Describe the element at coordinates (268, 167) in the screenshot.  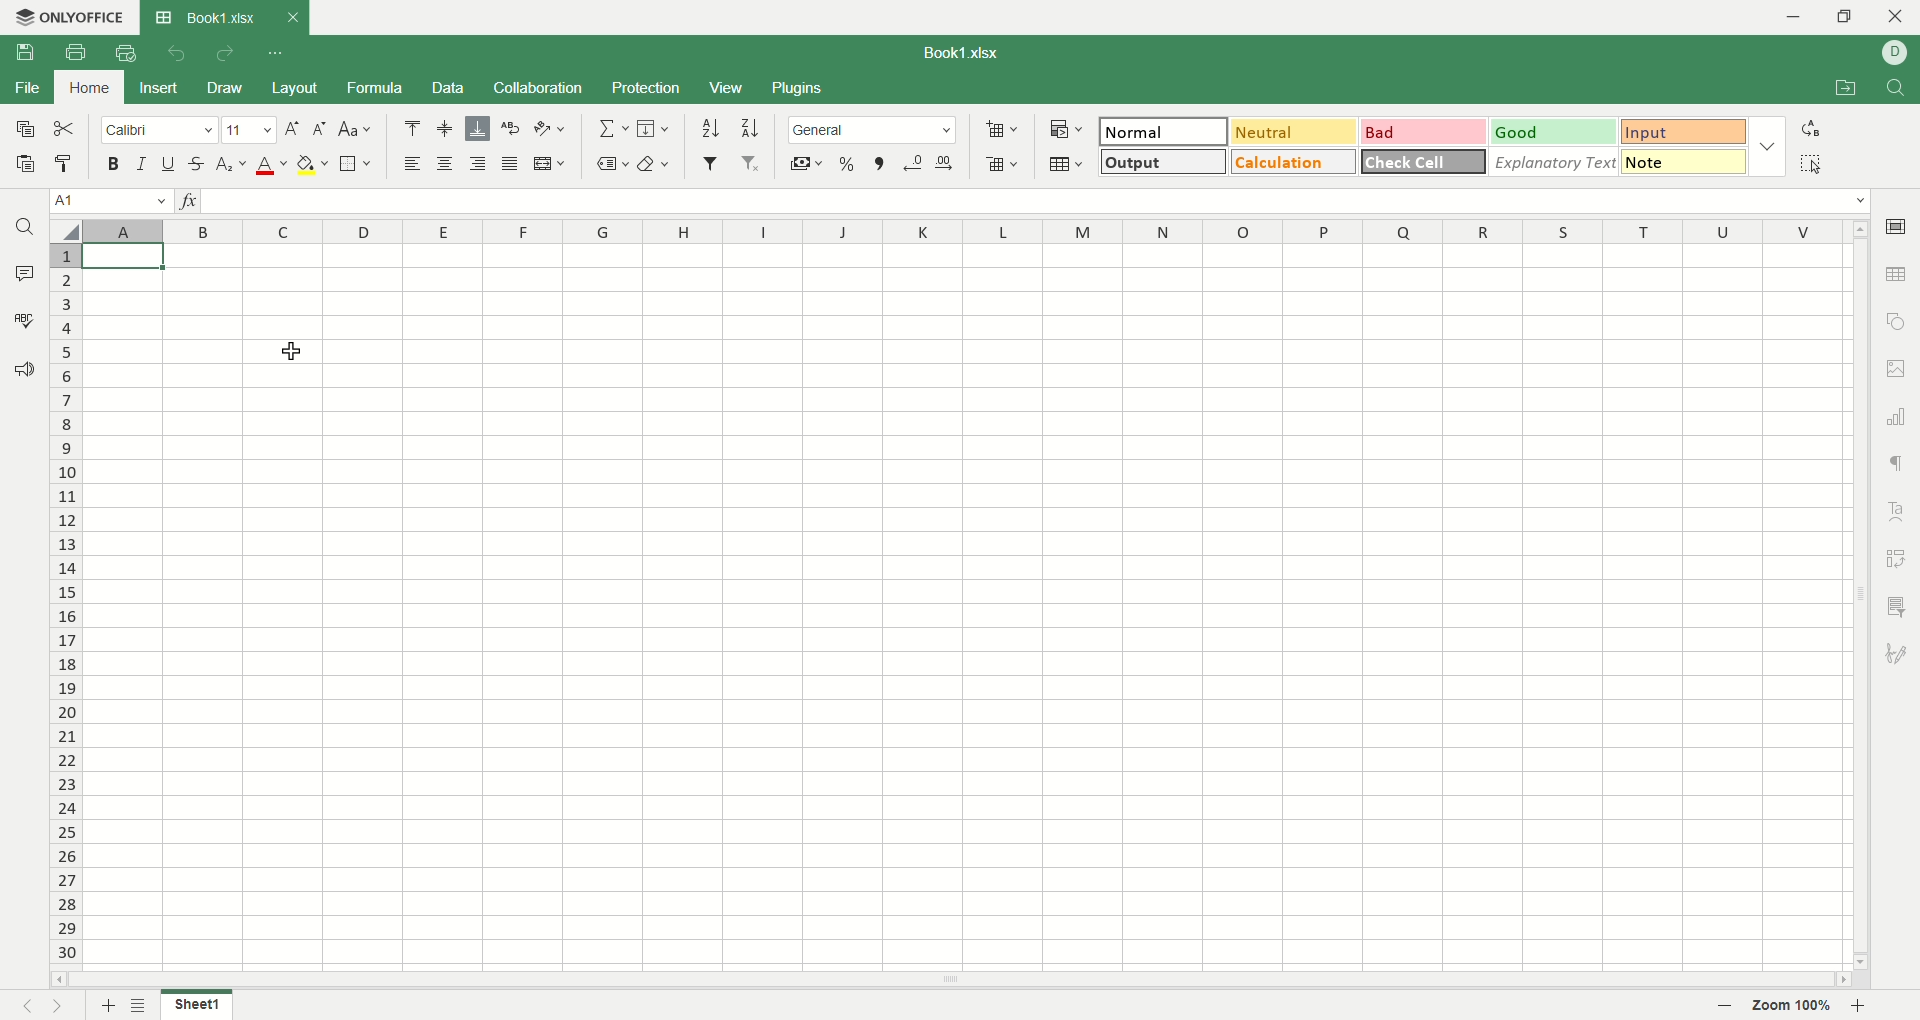
I see `font color` at that location.